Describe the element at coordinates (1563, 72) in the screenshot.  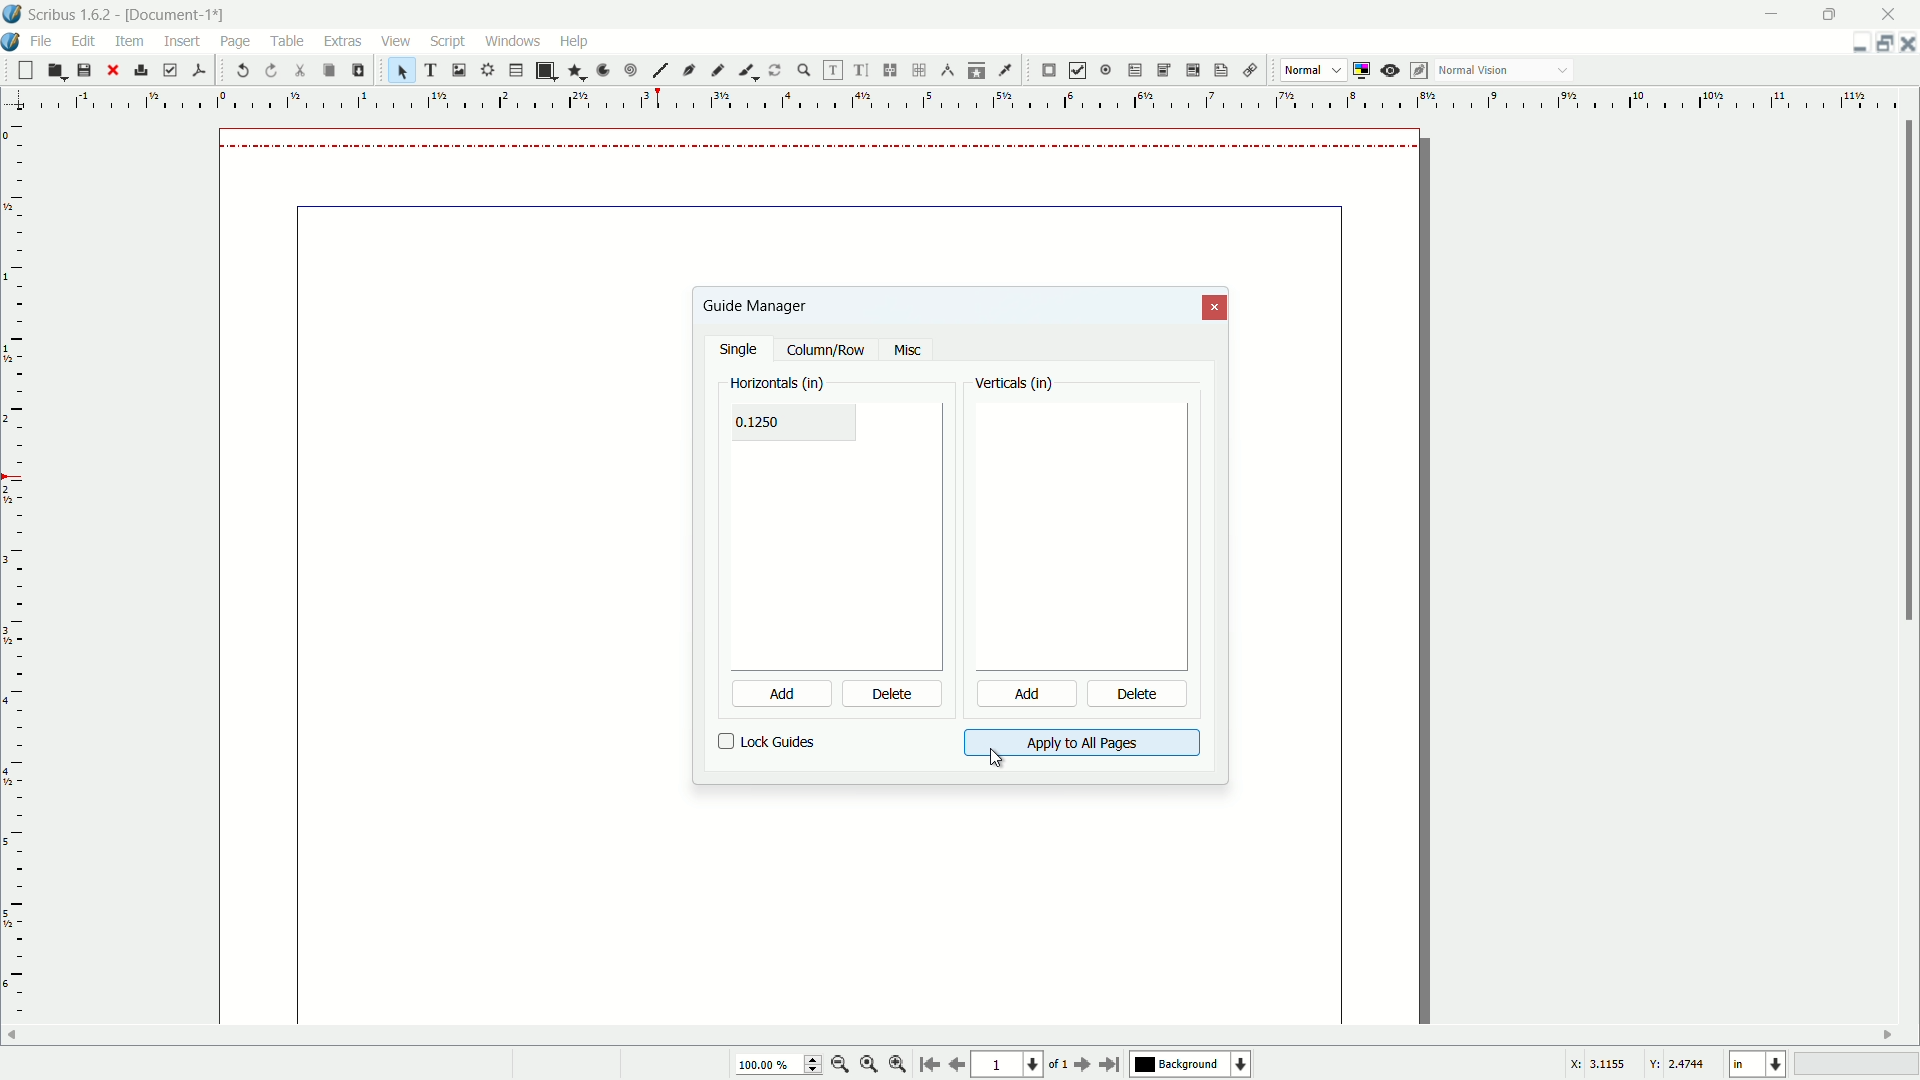
I see `dropdown` at that location.